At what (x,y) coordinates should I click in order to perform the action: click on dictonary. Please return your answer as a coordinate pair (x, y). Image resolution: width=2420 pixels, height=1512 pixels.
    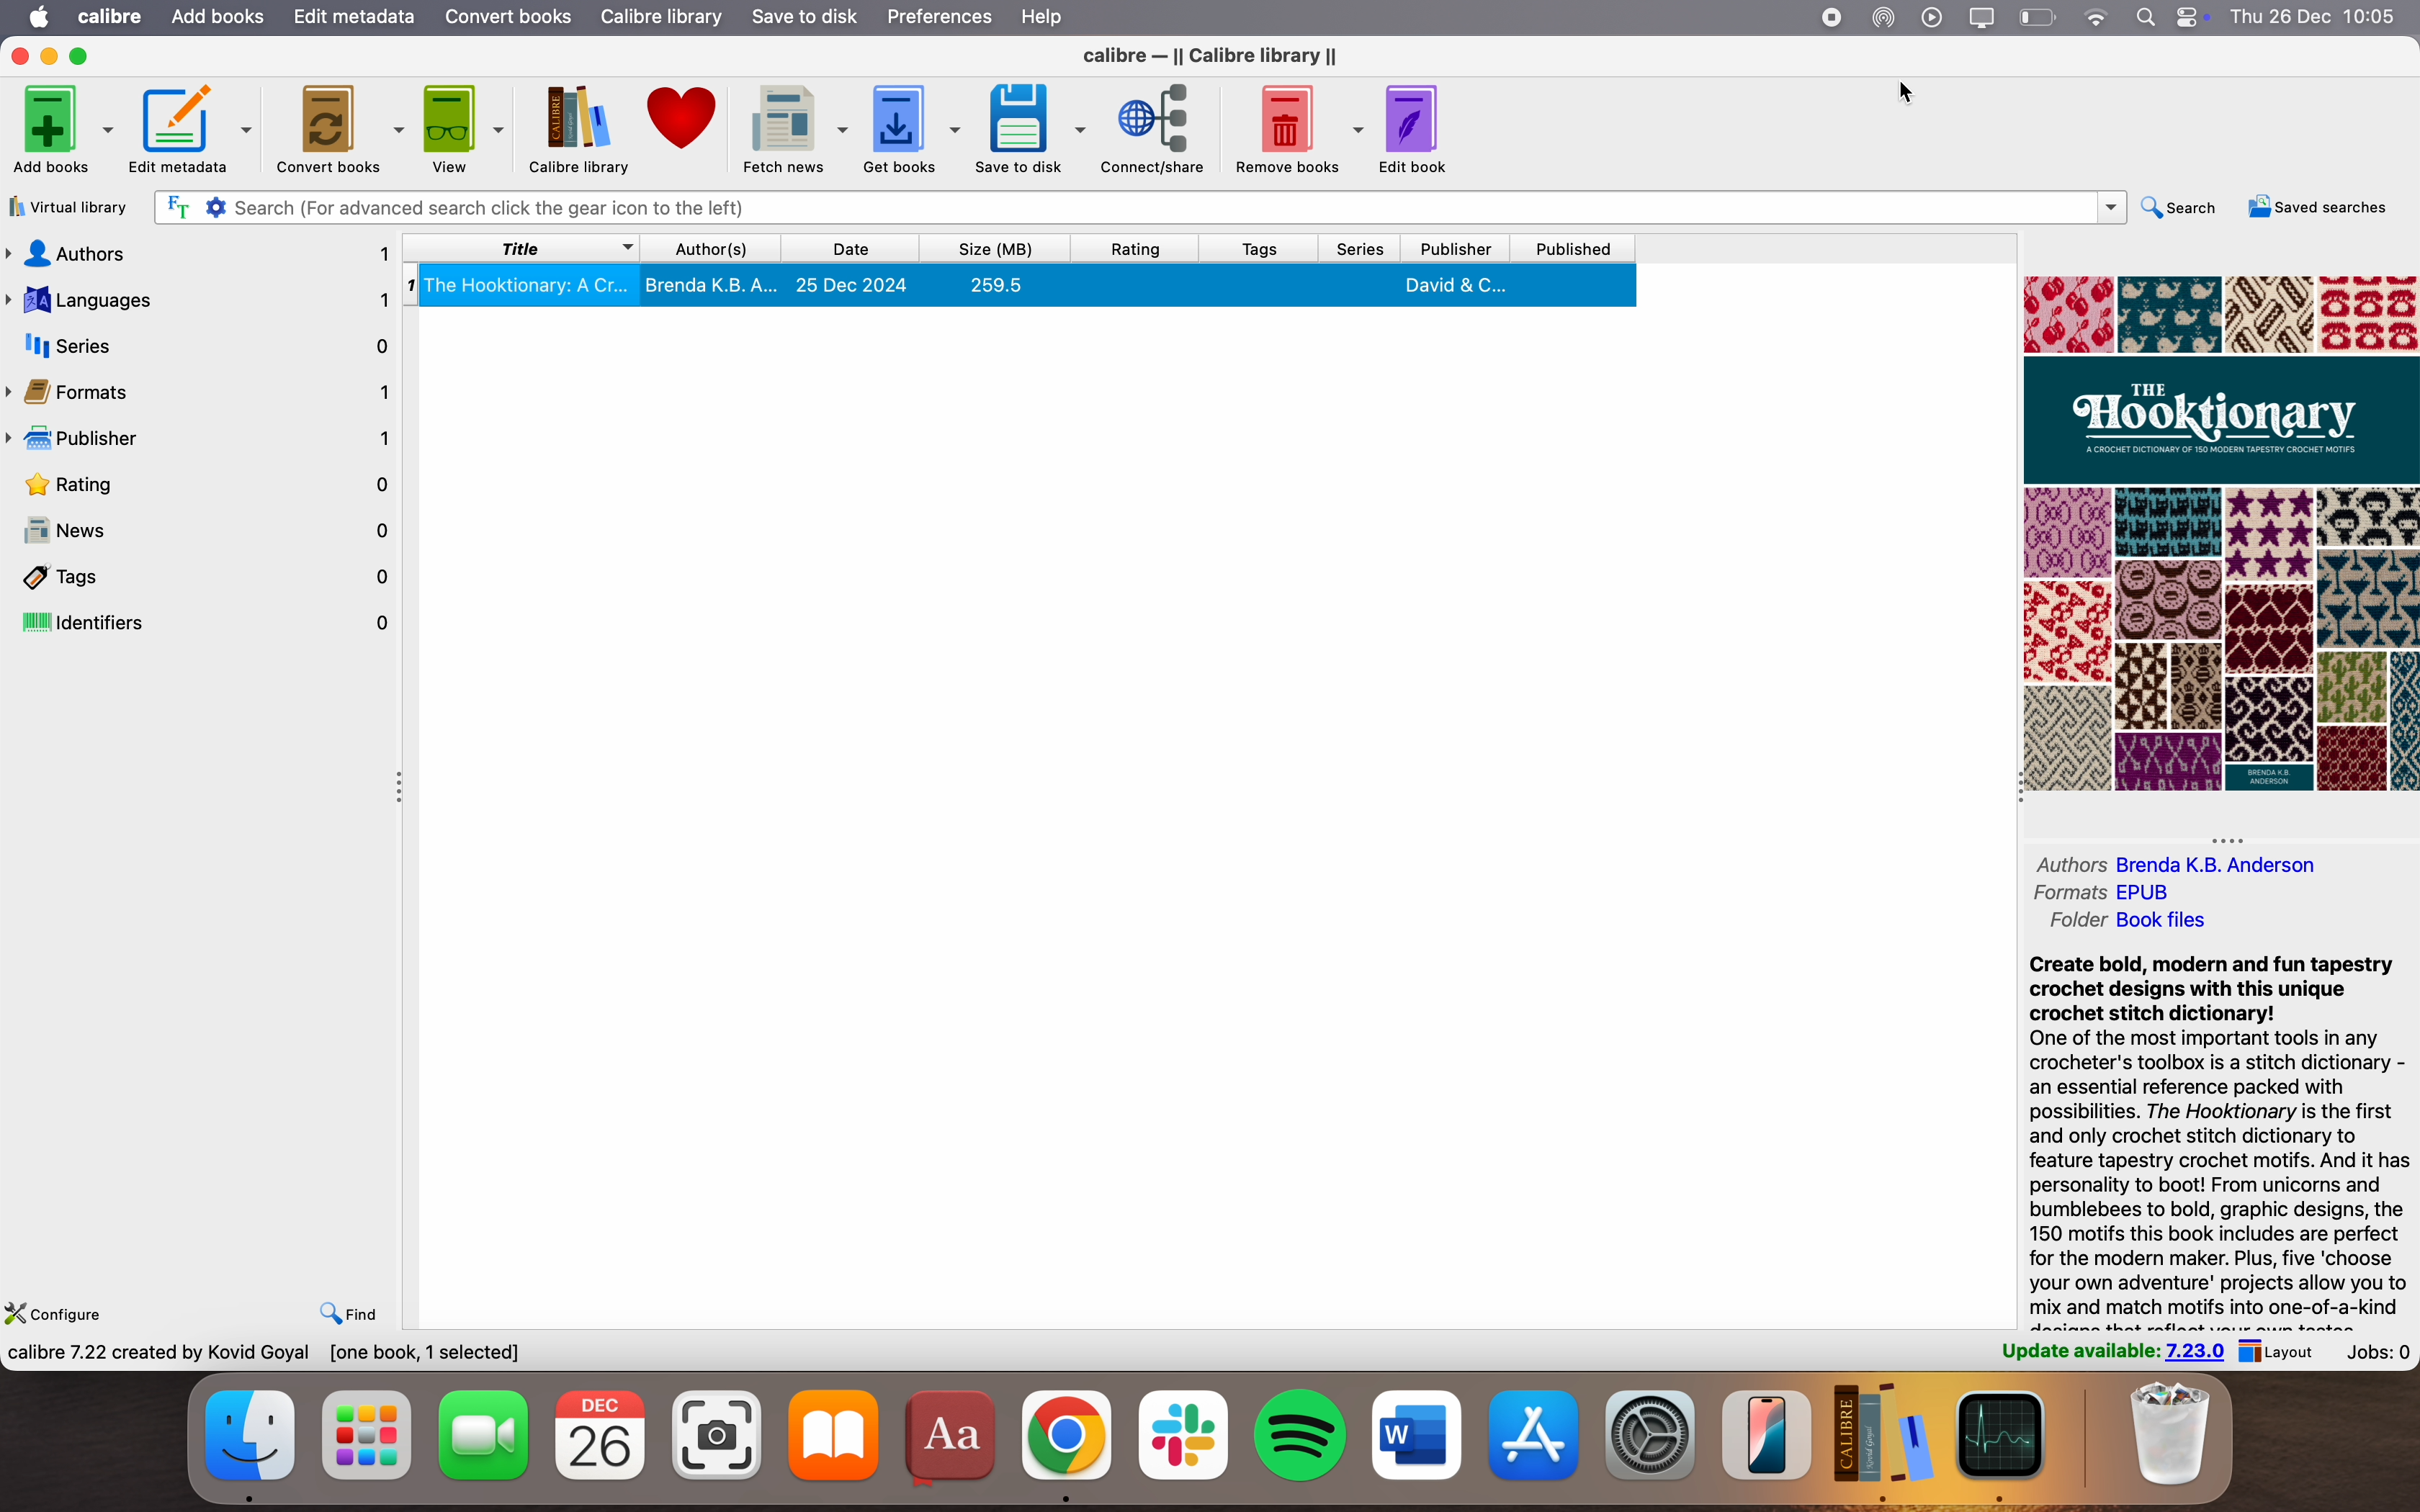
    Looking at the image, I should click on (953, 1435).